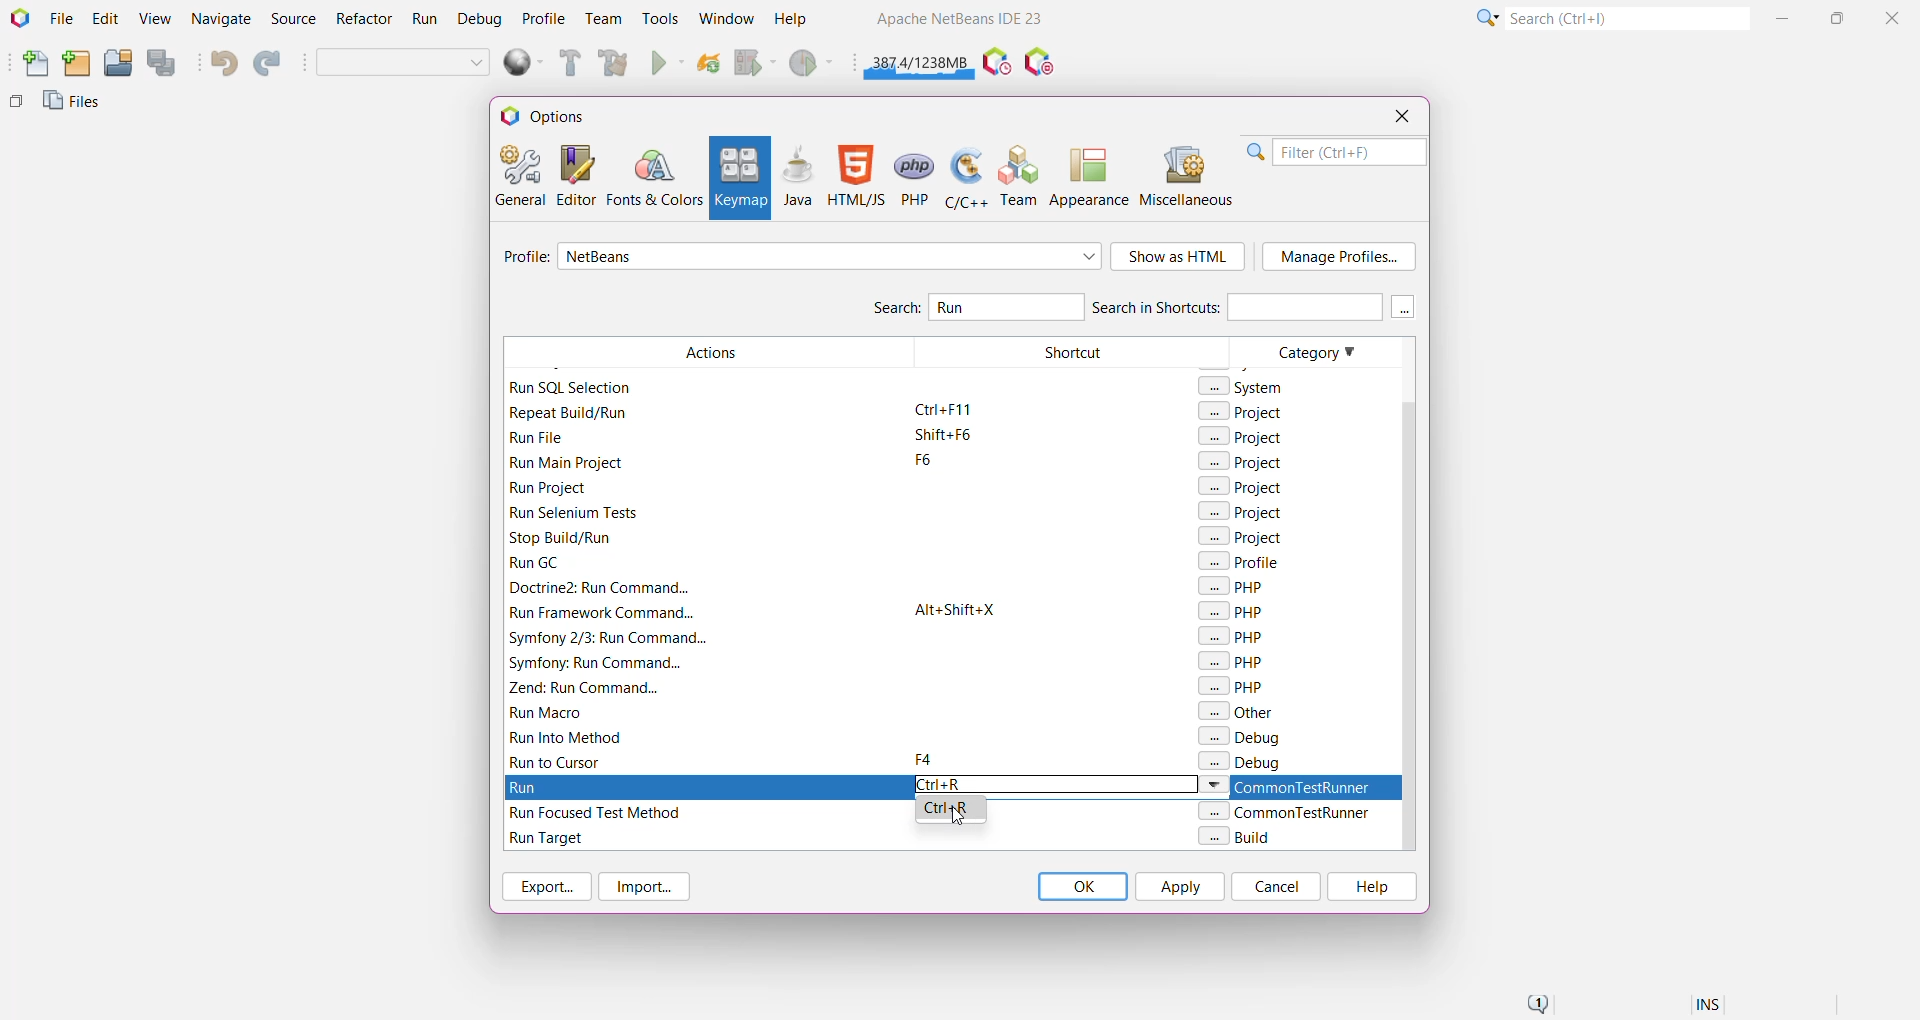  What do you see at coordinates (117, 64) in the screenshot?
I see `Open Project` at bounding box center [117, 64].